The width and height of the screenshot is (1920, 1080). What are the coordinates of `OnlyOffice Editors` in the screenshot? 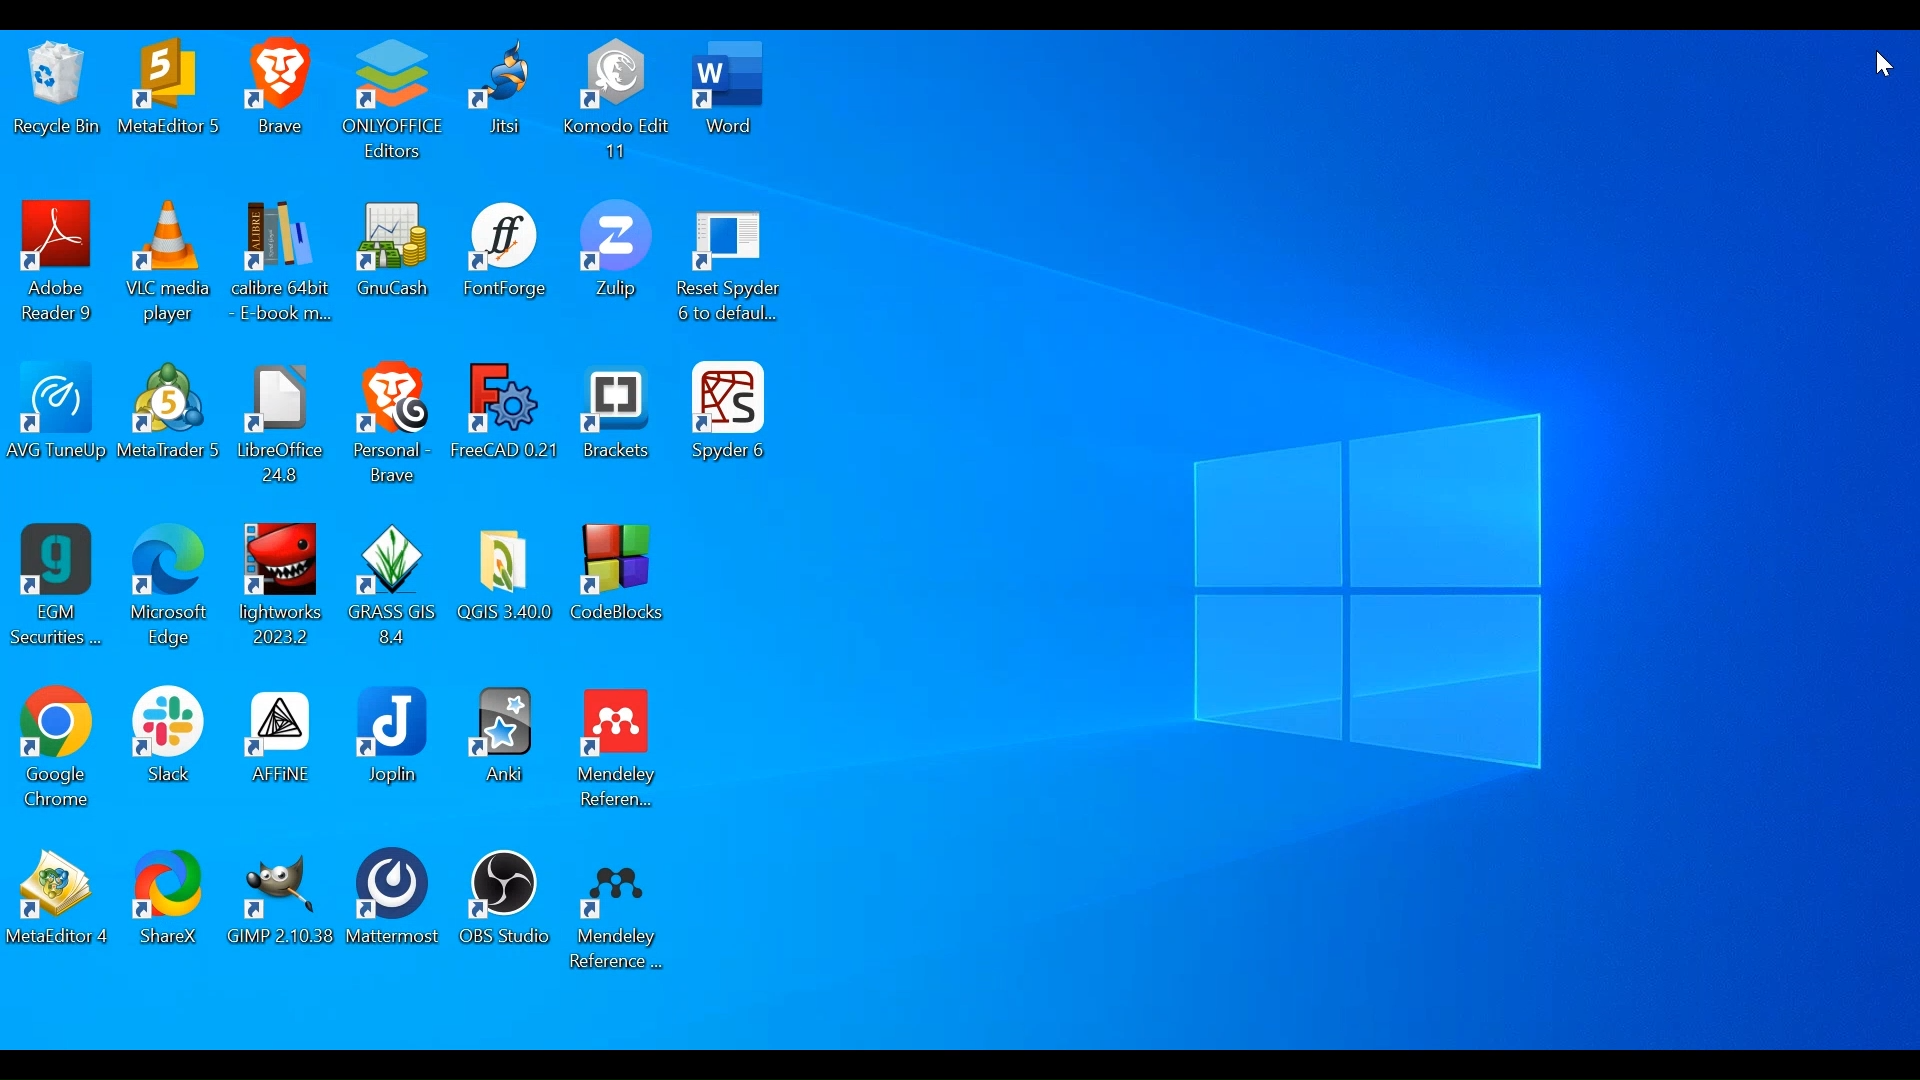 It's located at (392, 101).